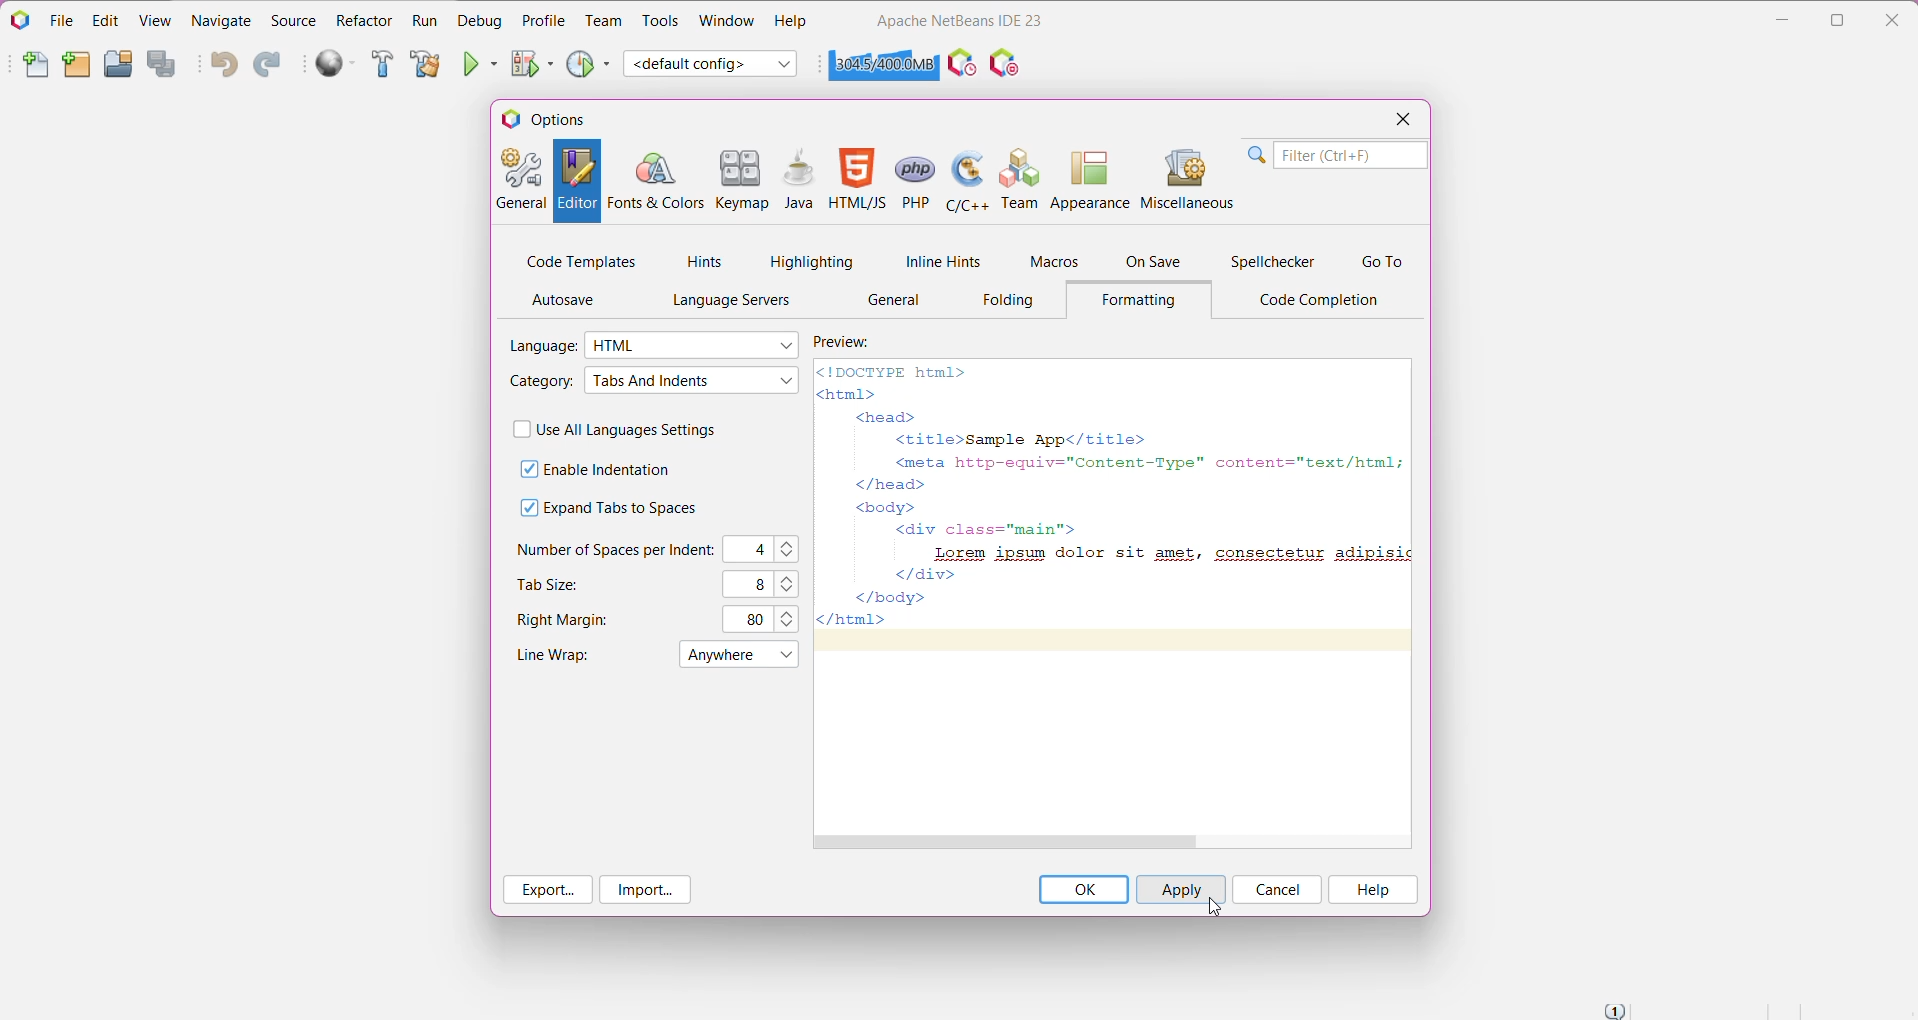 The width and height of the screenshot is (1918, 1020). What do you see at coordinates (959, 20) in the screenshot?
I see `Application Name` at bounding box center [959, 20].